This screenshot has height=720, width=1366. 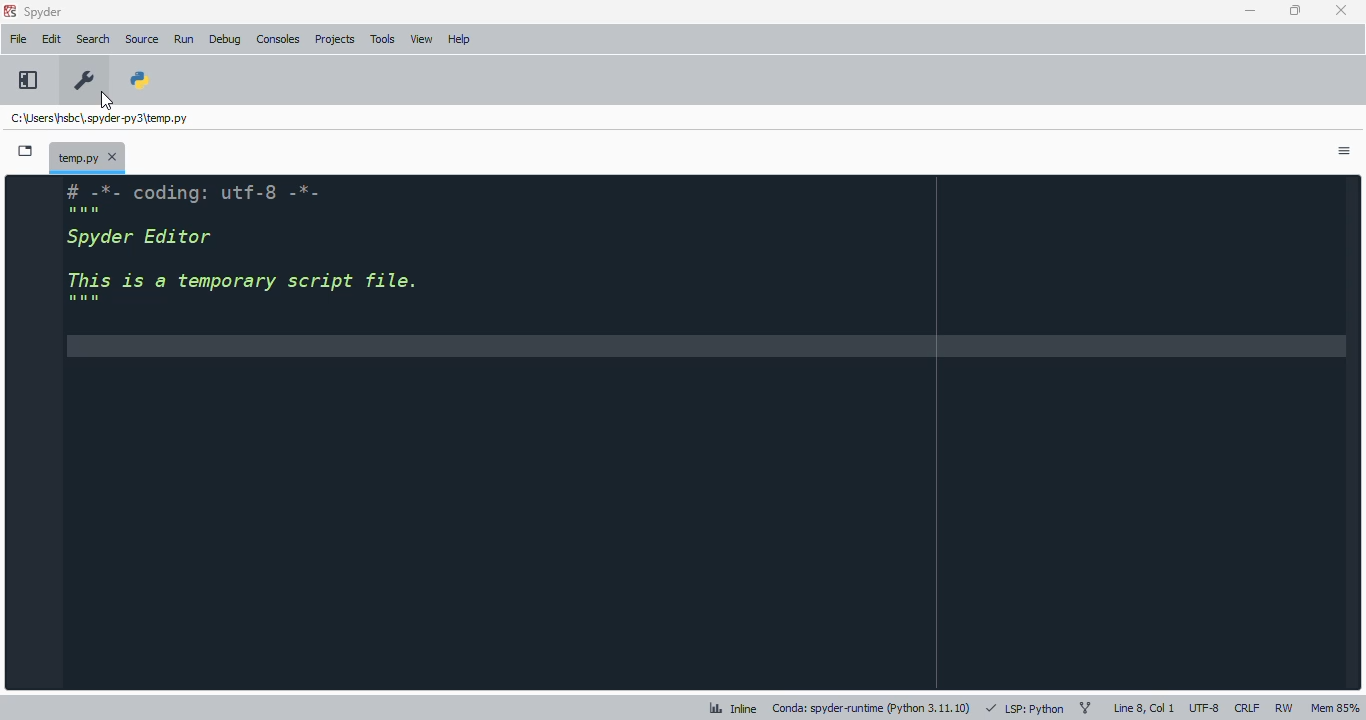 I want to click on maximize current pane, so click(x=27, y=79).